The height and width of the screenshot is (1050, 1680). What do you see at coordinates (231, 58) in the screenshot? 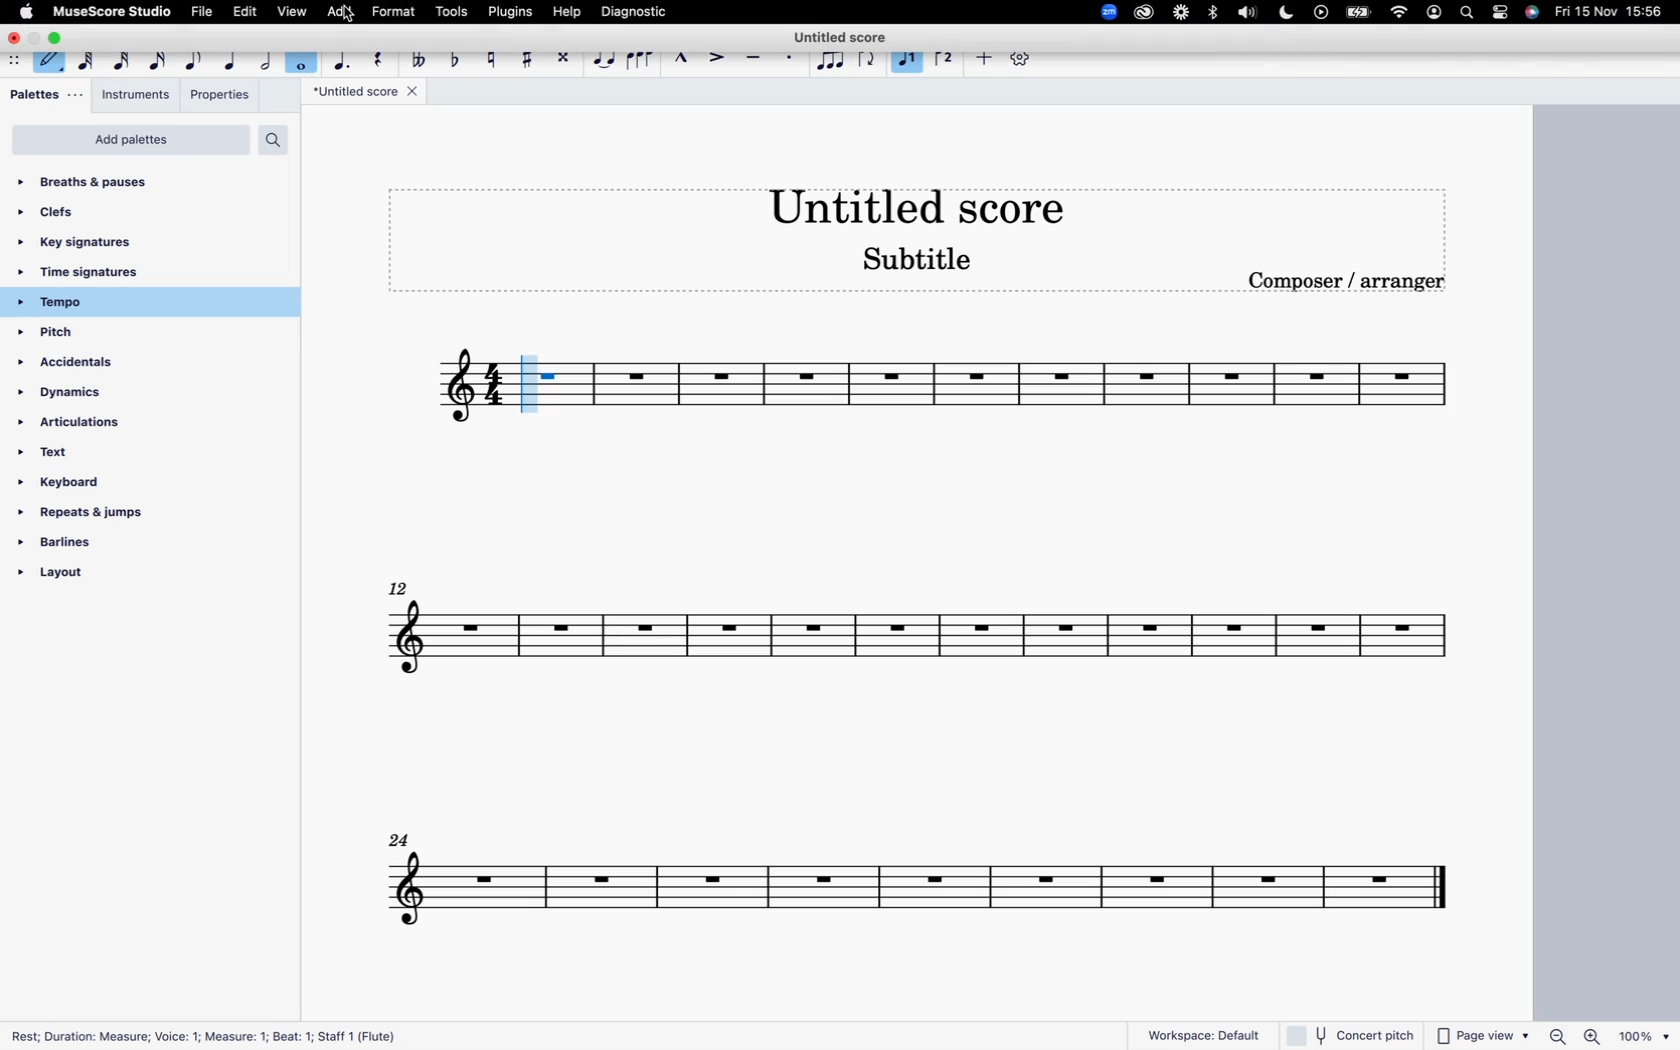
I see `quarter note` at bounding box center [231, 58].